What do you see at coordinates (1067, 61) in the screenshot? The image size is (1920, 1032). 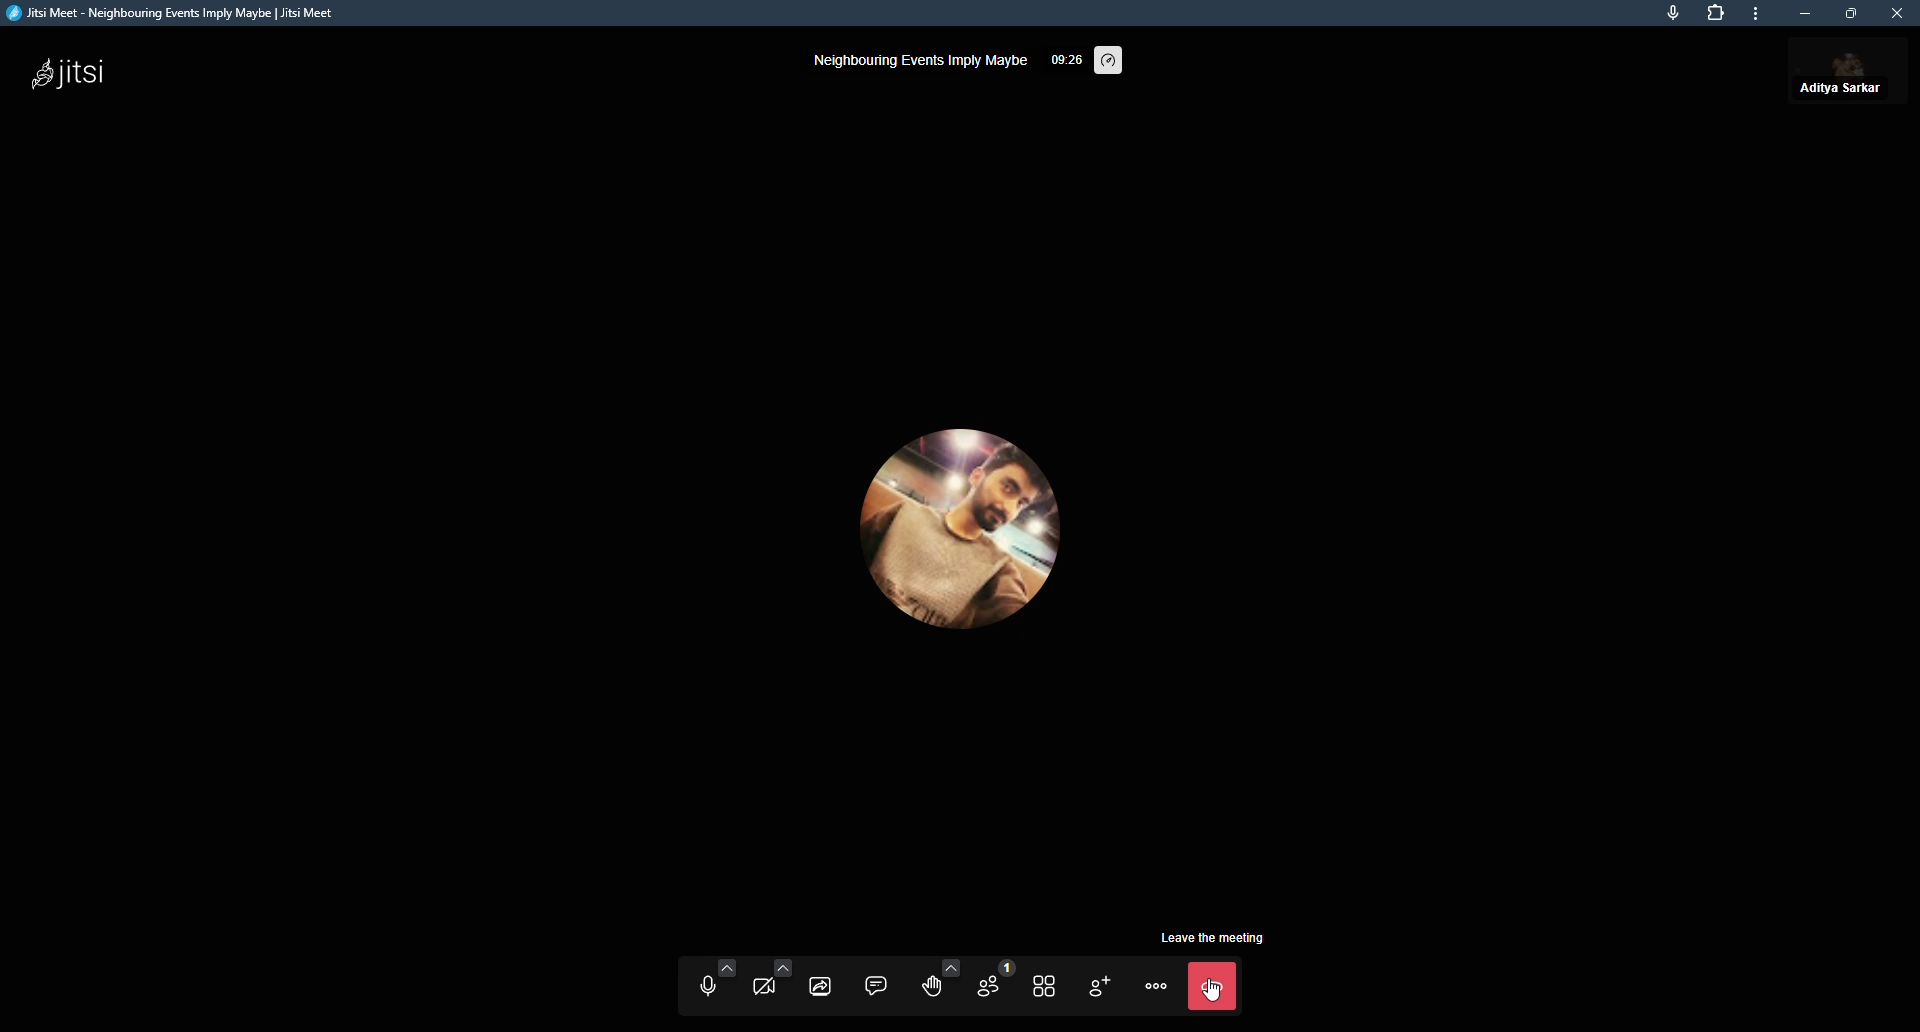 I see `06:26` at bounding box center [1067, 61].